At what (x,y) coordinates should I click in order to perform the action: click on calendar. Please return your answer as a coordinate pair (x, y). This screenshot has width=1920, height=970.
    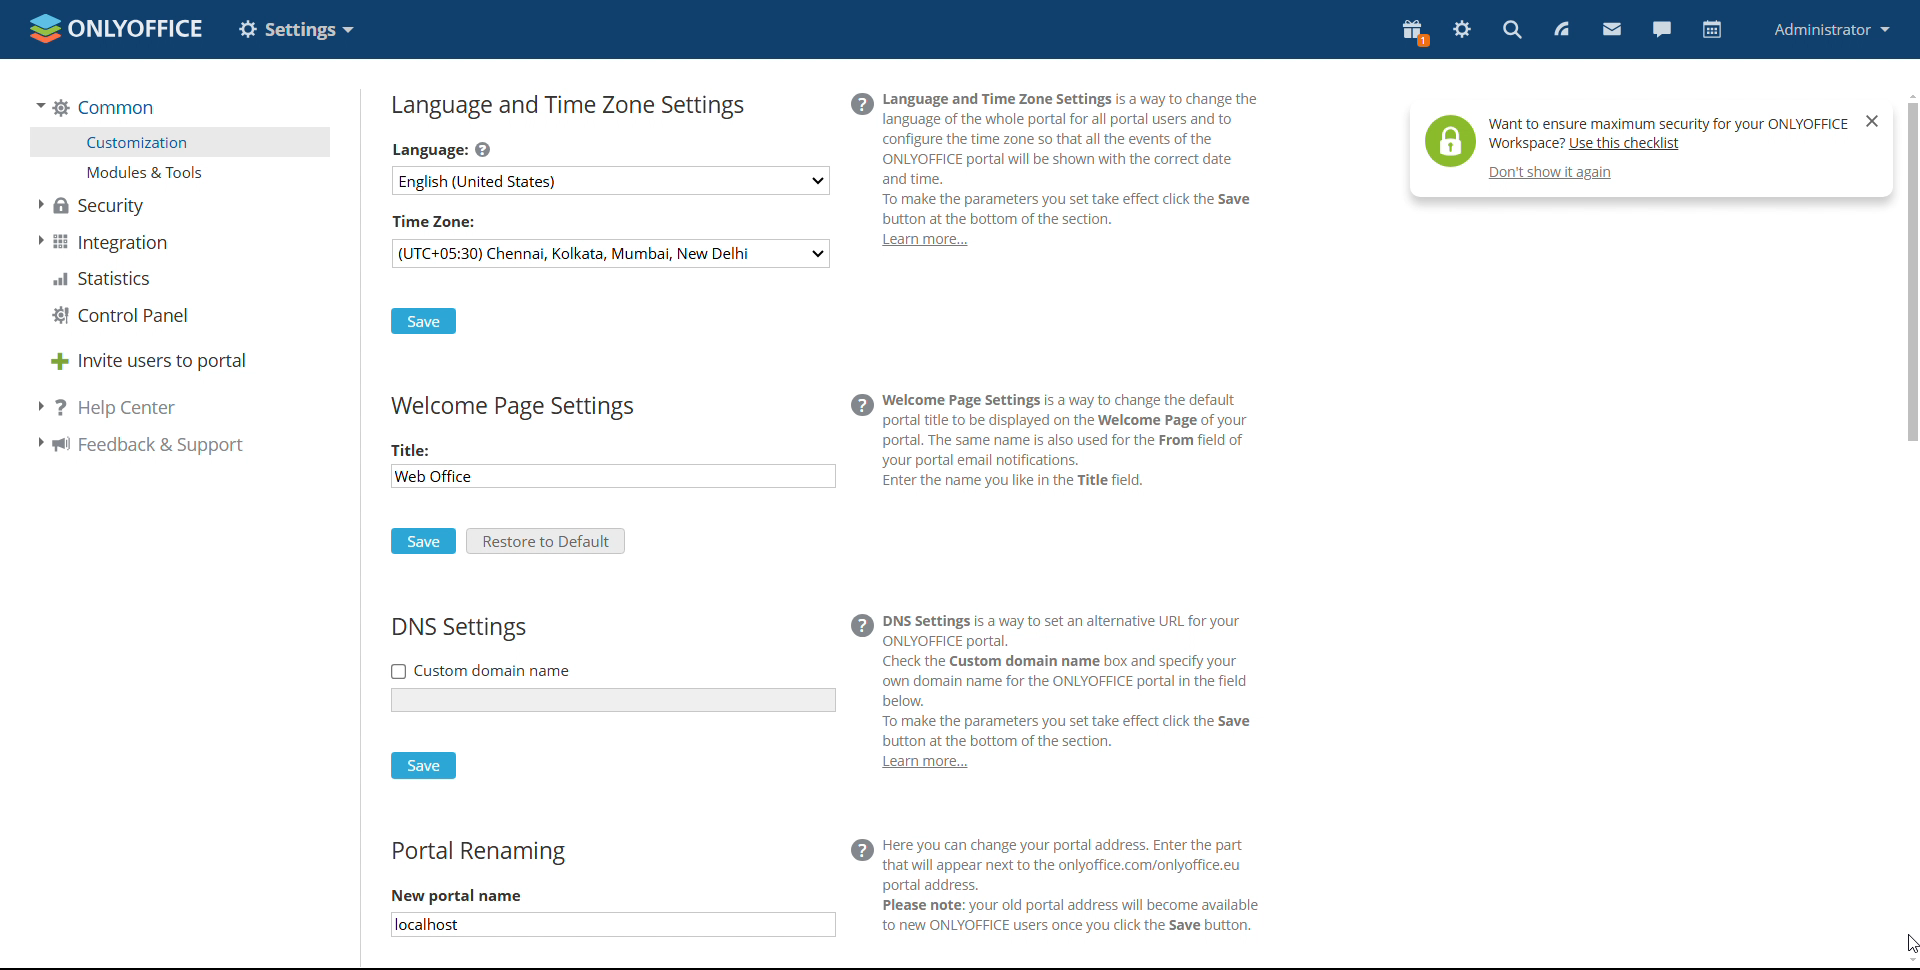
    Looking at the image, I should click on (1710, 33).